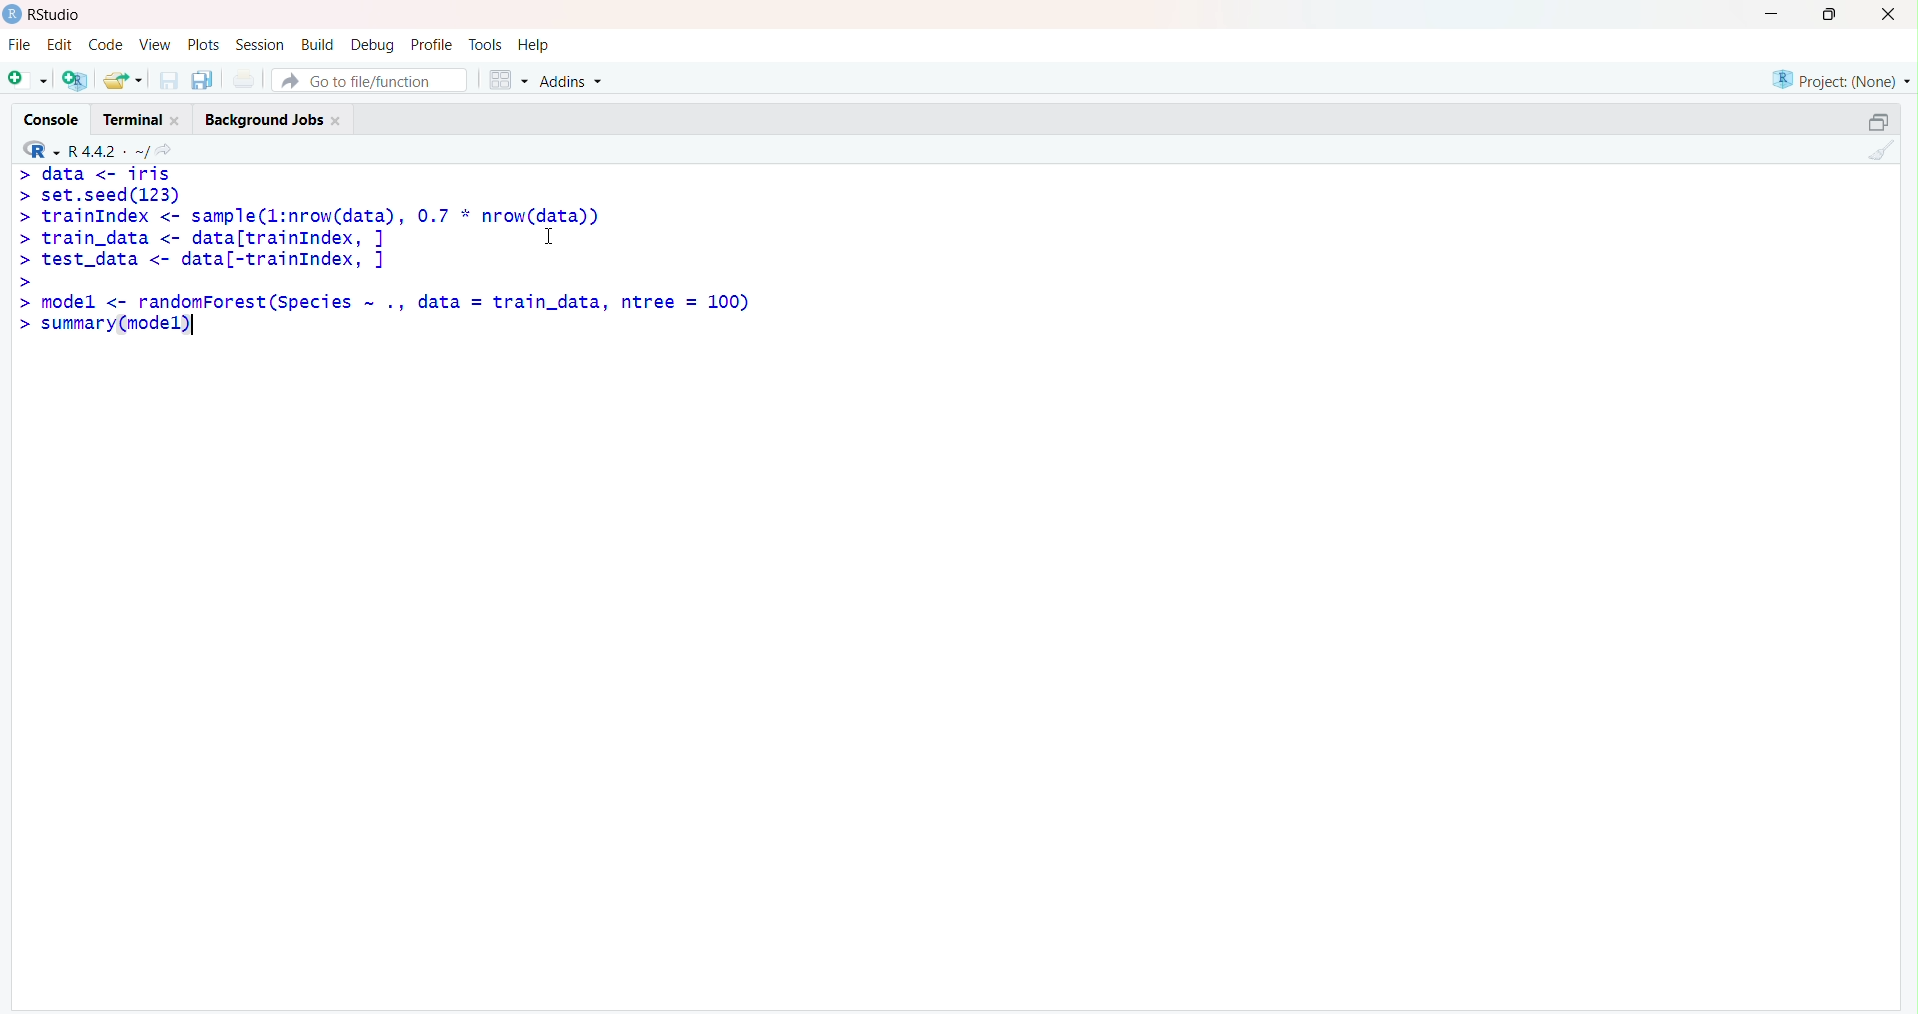 This screenshot has height=1014, width=1918. Describe the element at coordinates (368, 77) in the screenshot. I see `Go to file/function` at that location.